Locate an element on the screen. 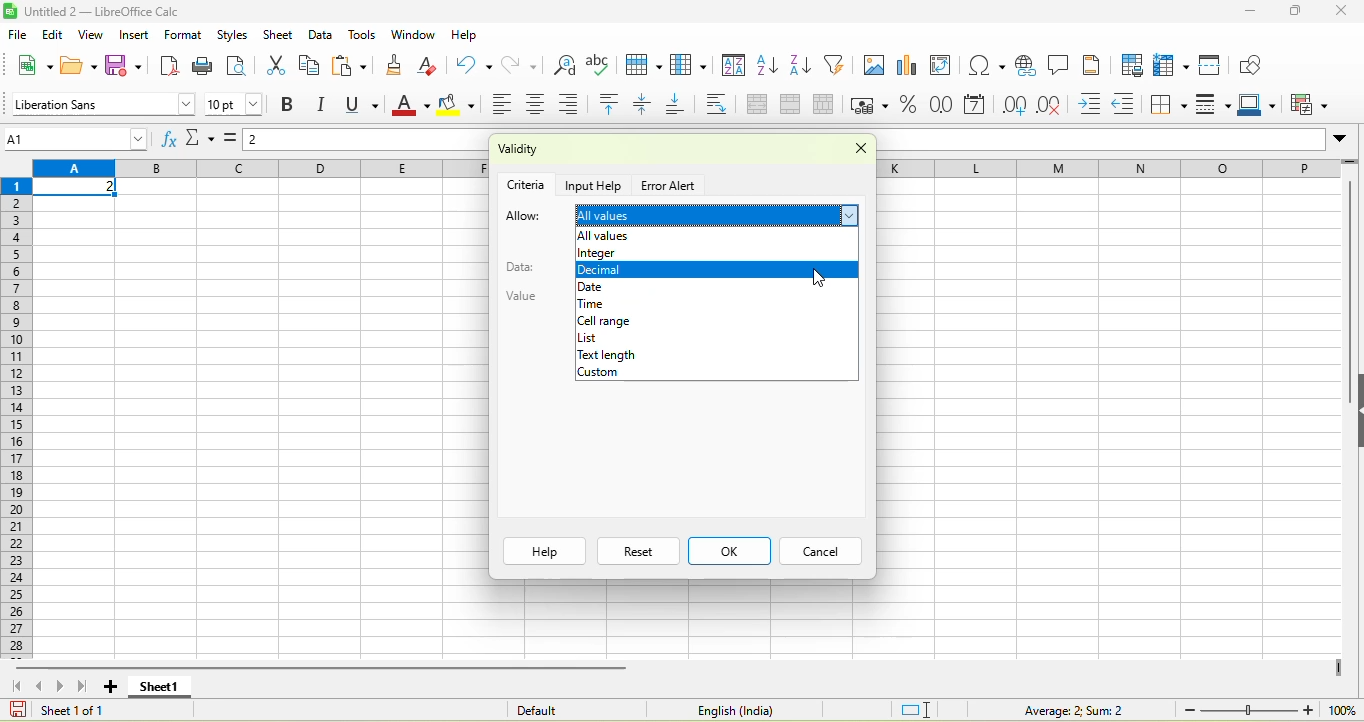  center vertically is located at coordinates (648, 105).